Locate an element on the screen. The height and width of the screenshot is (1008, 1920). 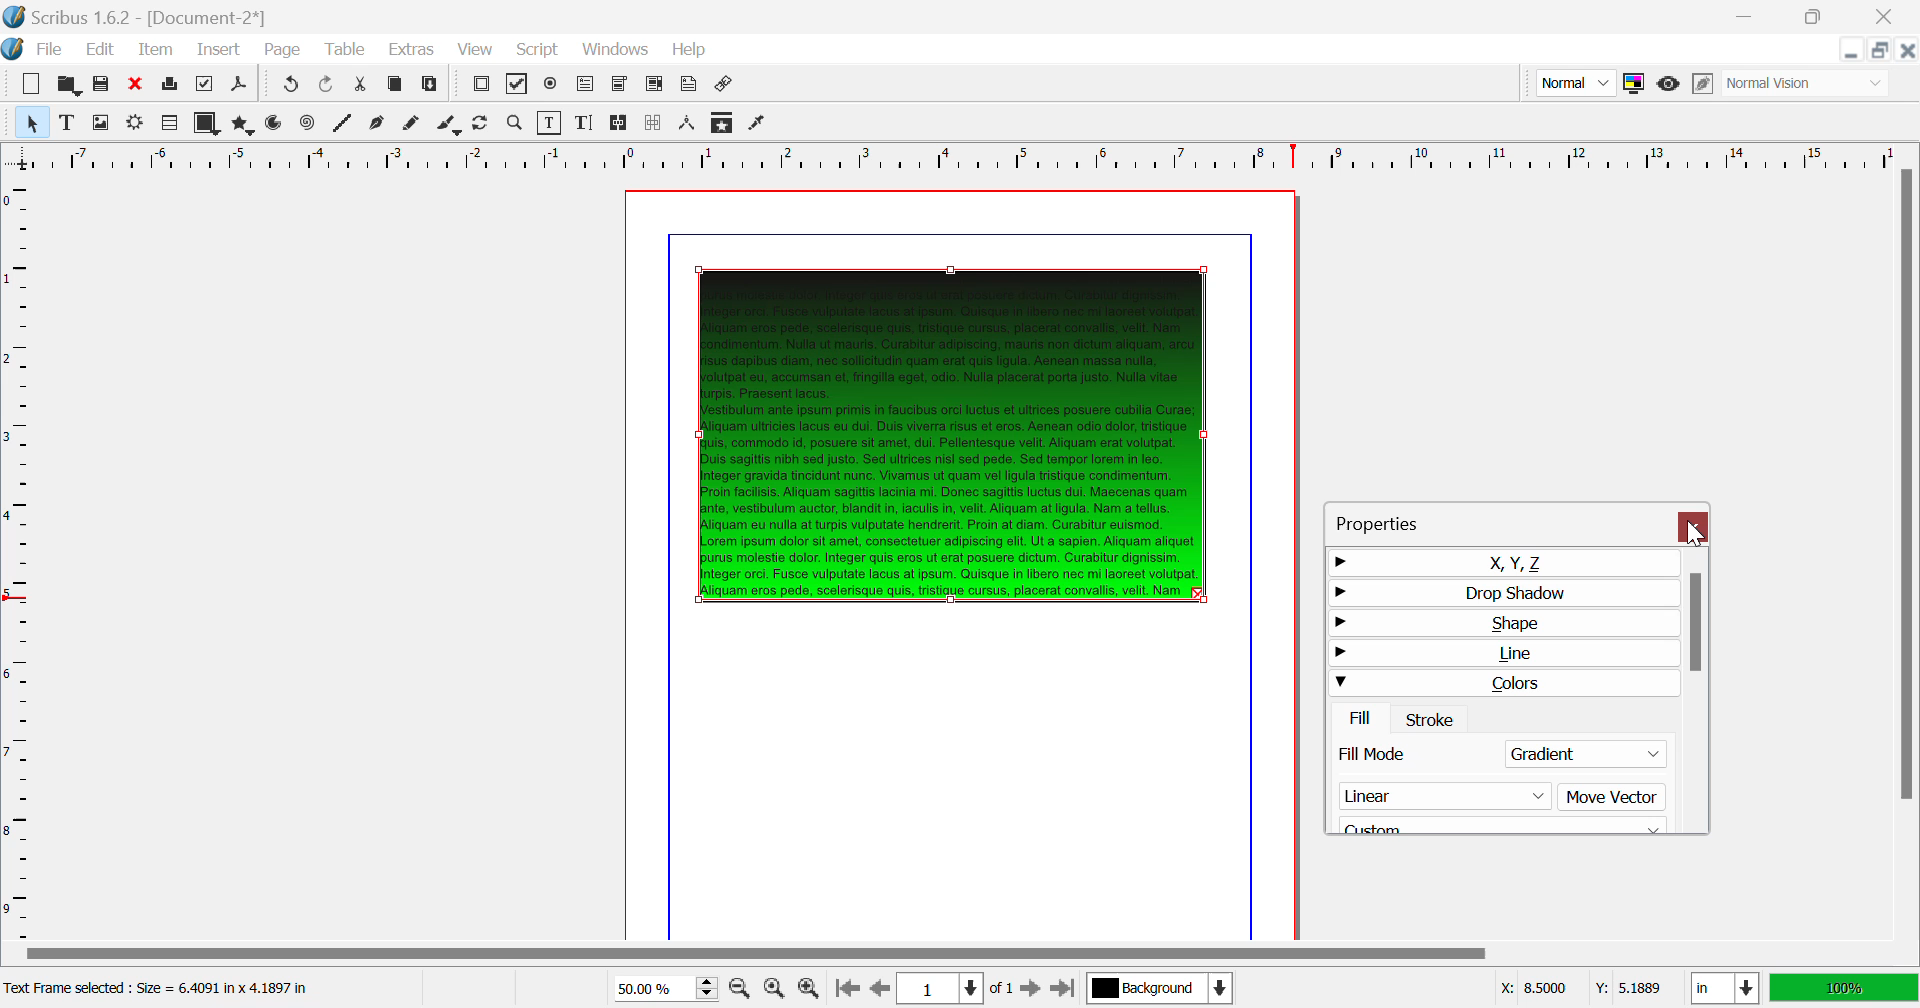
Page Rotation is located at coordinates (485, 125).